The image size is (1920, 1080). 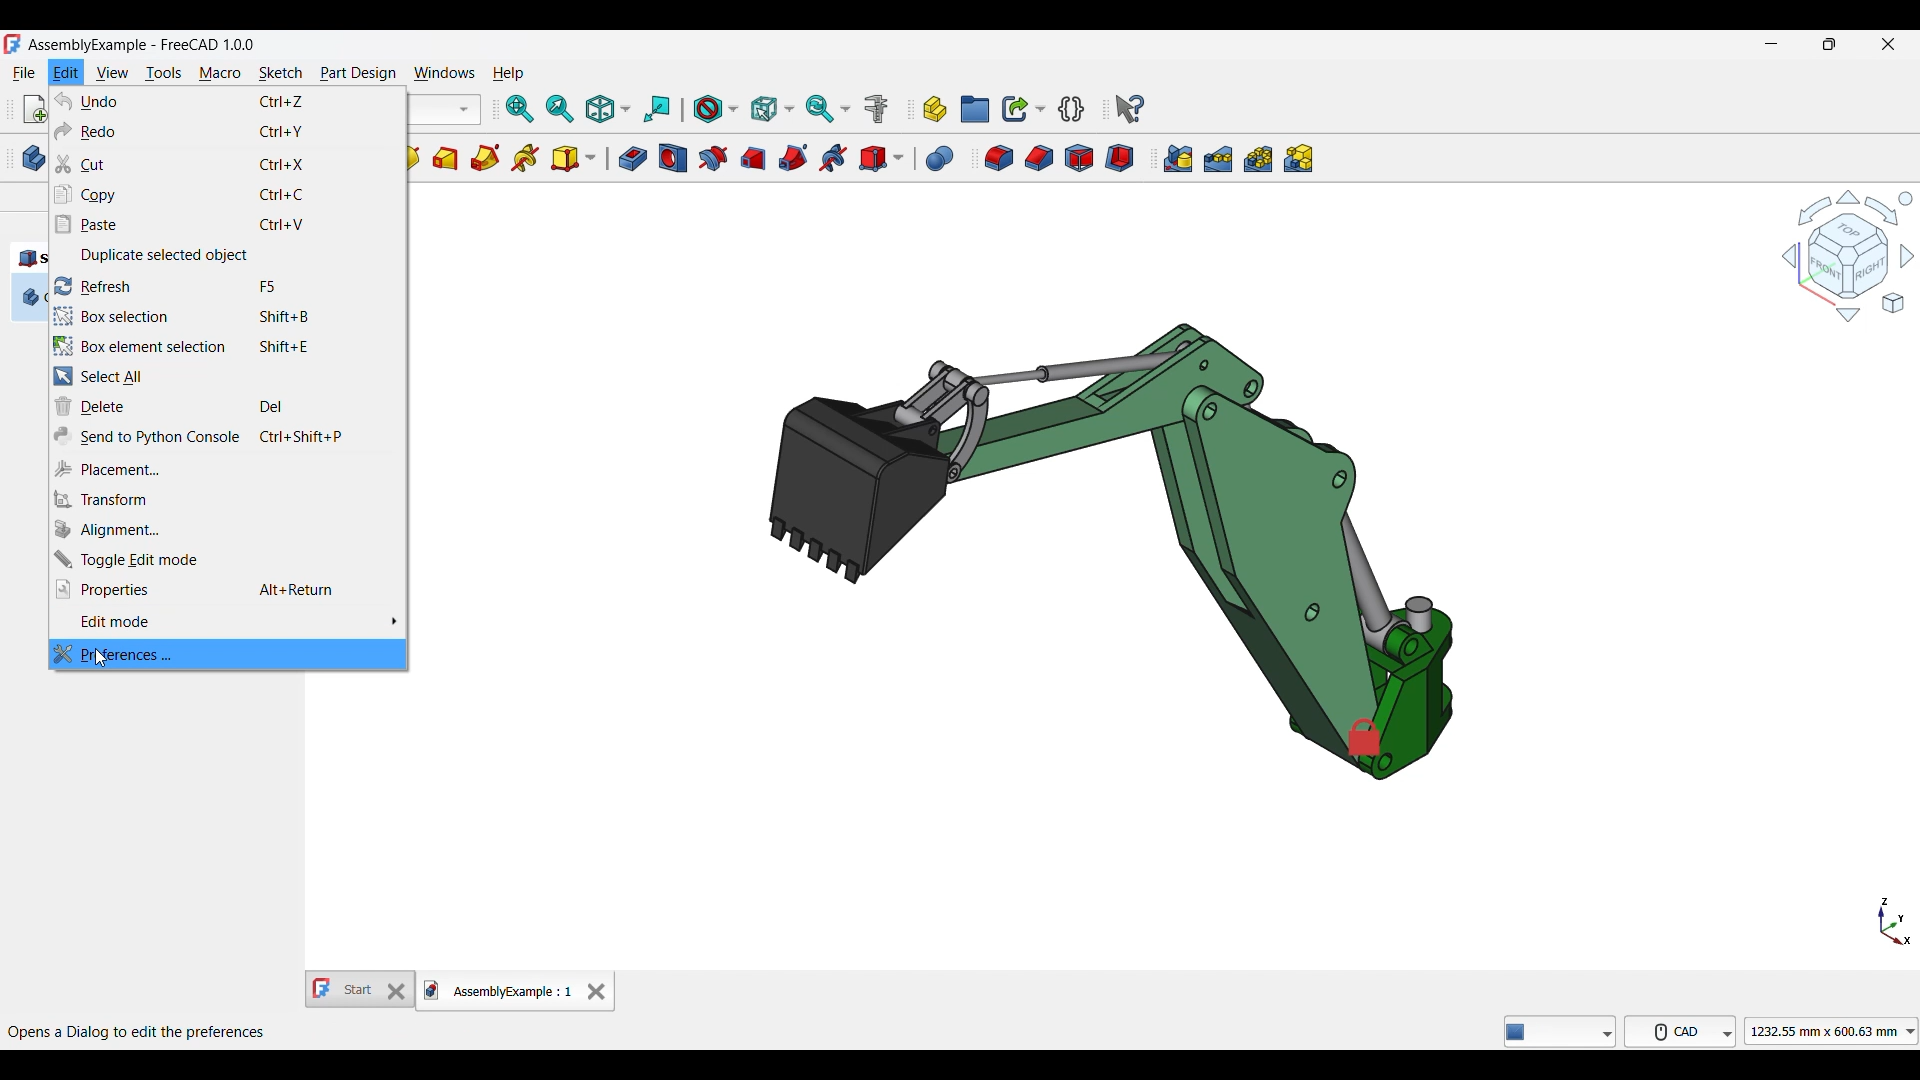 What do you see at coordinates (999, 159) in the screenshot?
I see `Fillet` at bounding box center [999, 159].